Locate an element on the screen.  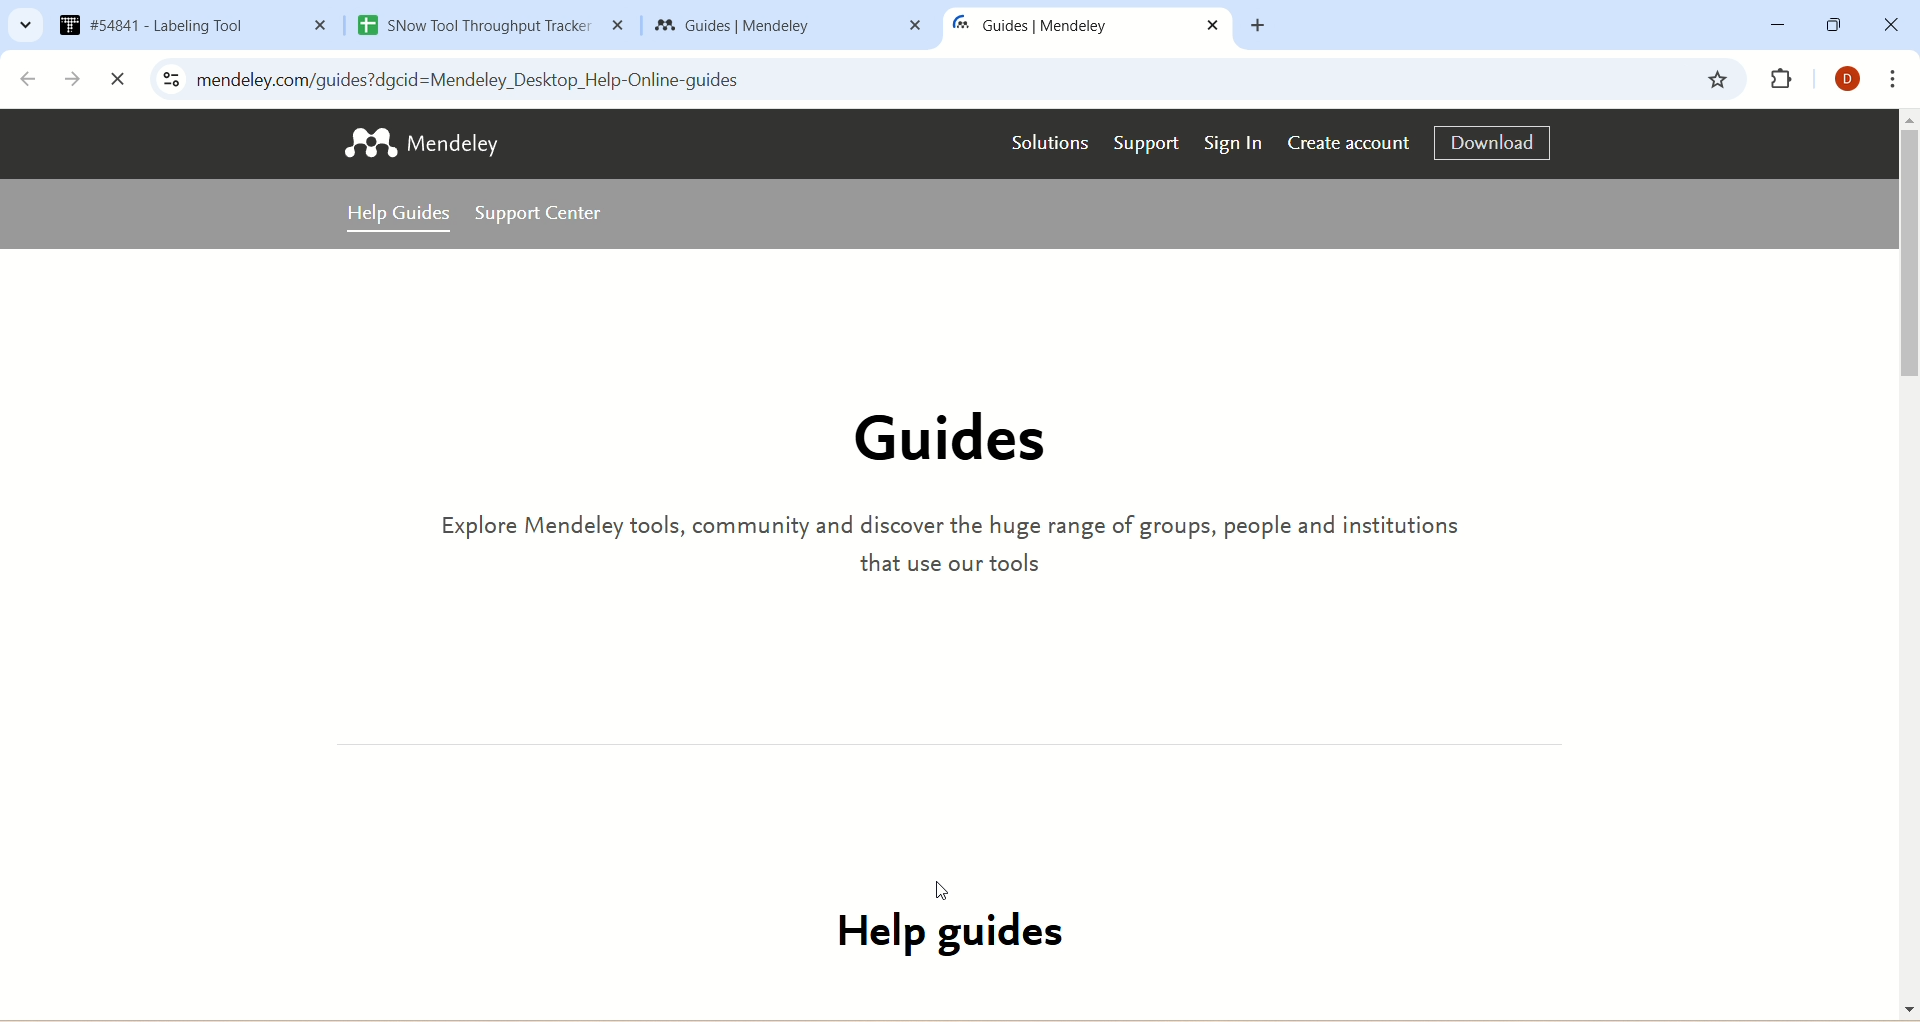
solutions is located at coordinates (1052, 144).